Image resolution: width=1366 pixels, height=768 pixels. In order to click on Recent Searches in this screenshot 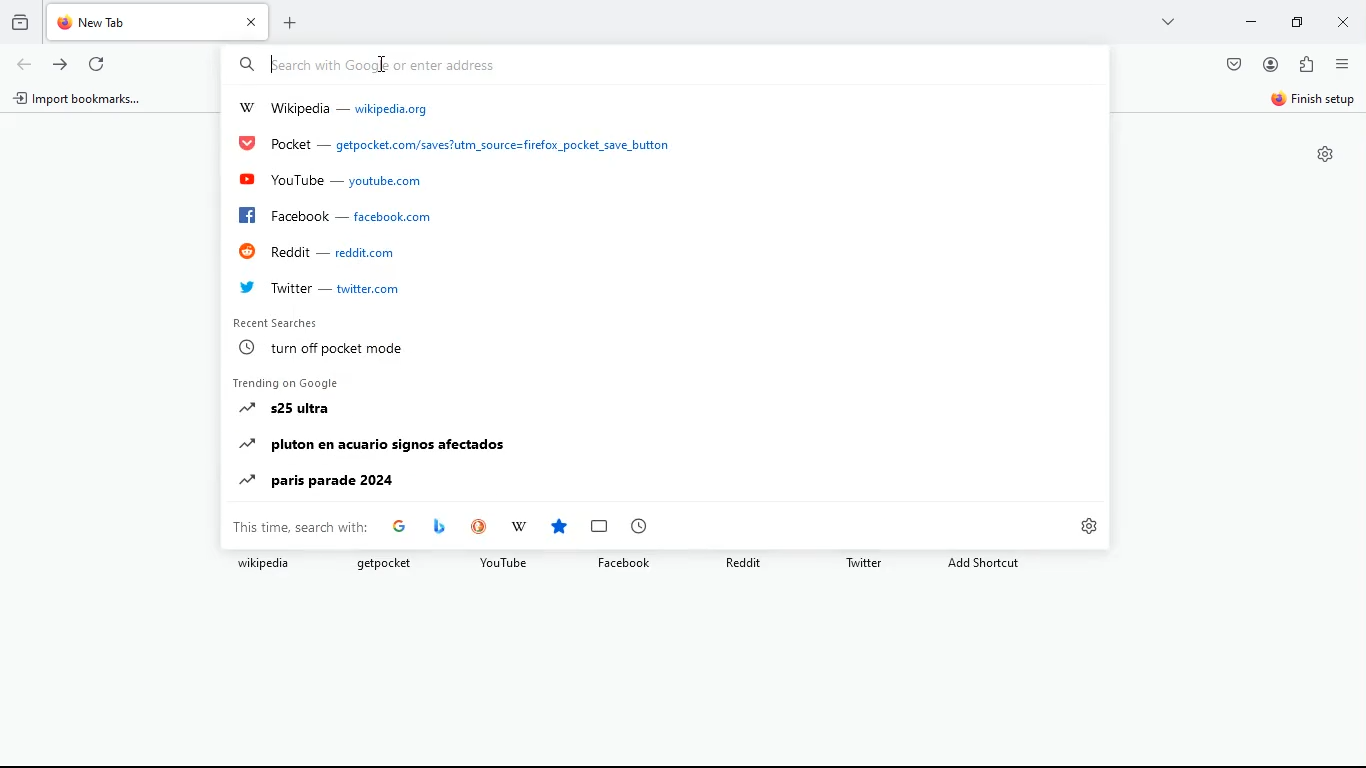, I will do `click(274, 323)`.